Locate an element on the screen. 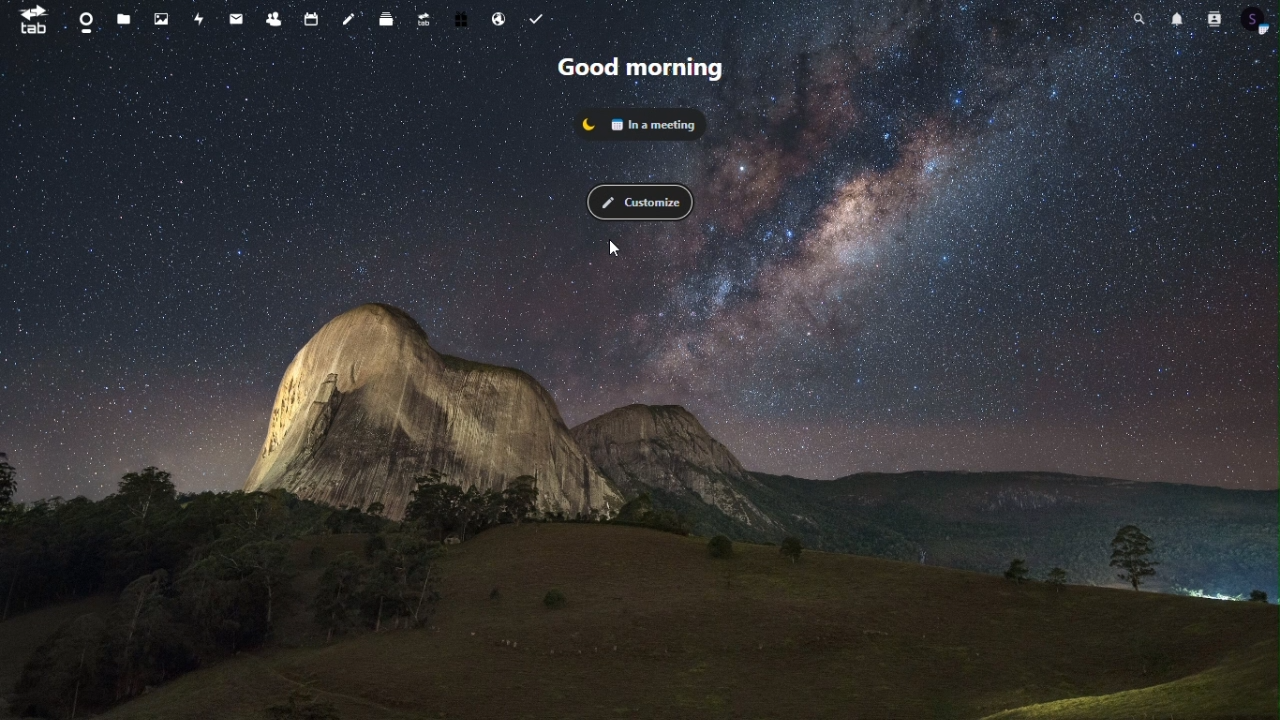 The image size is (1280, 720). upgrade is located at coordinates (424, 19).